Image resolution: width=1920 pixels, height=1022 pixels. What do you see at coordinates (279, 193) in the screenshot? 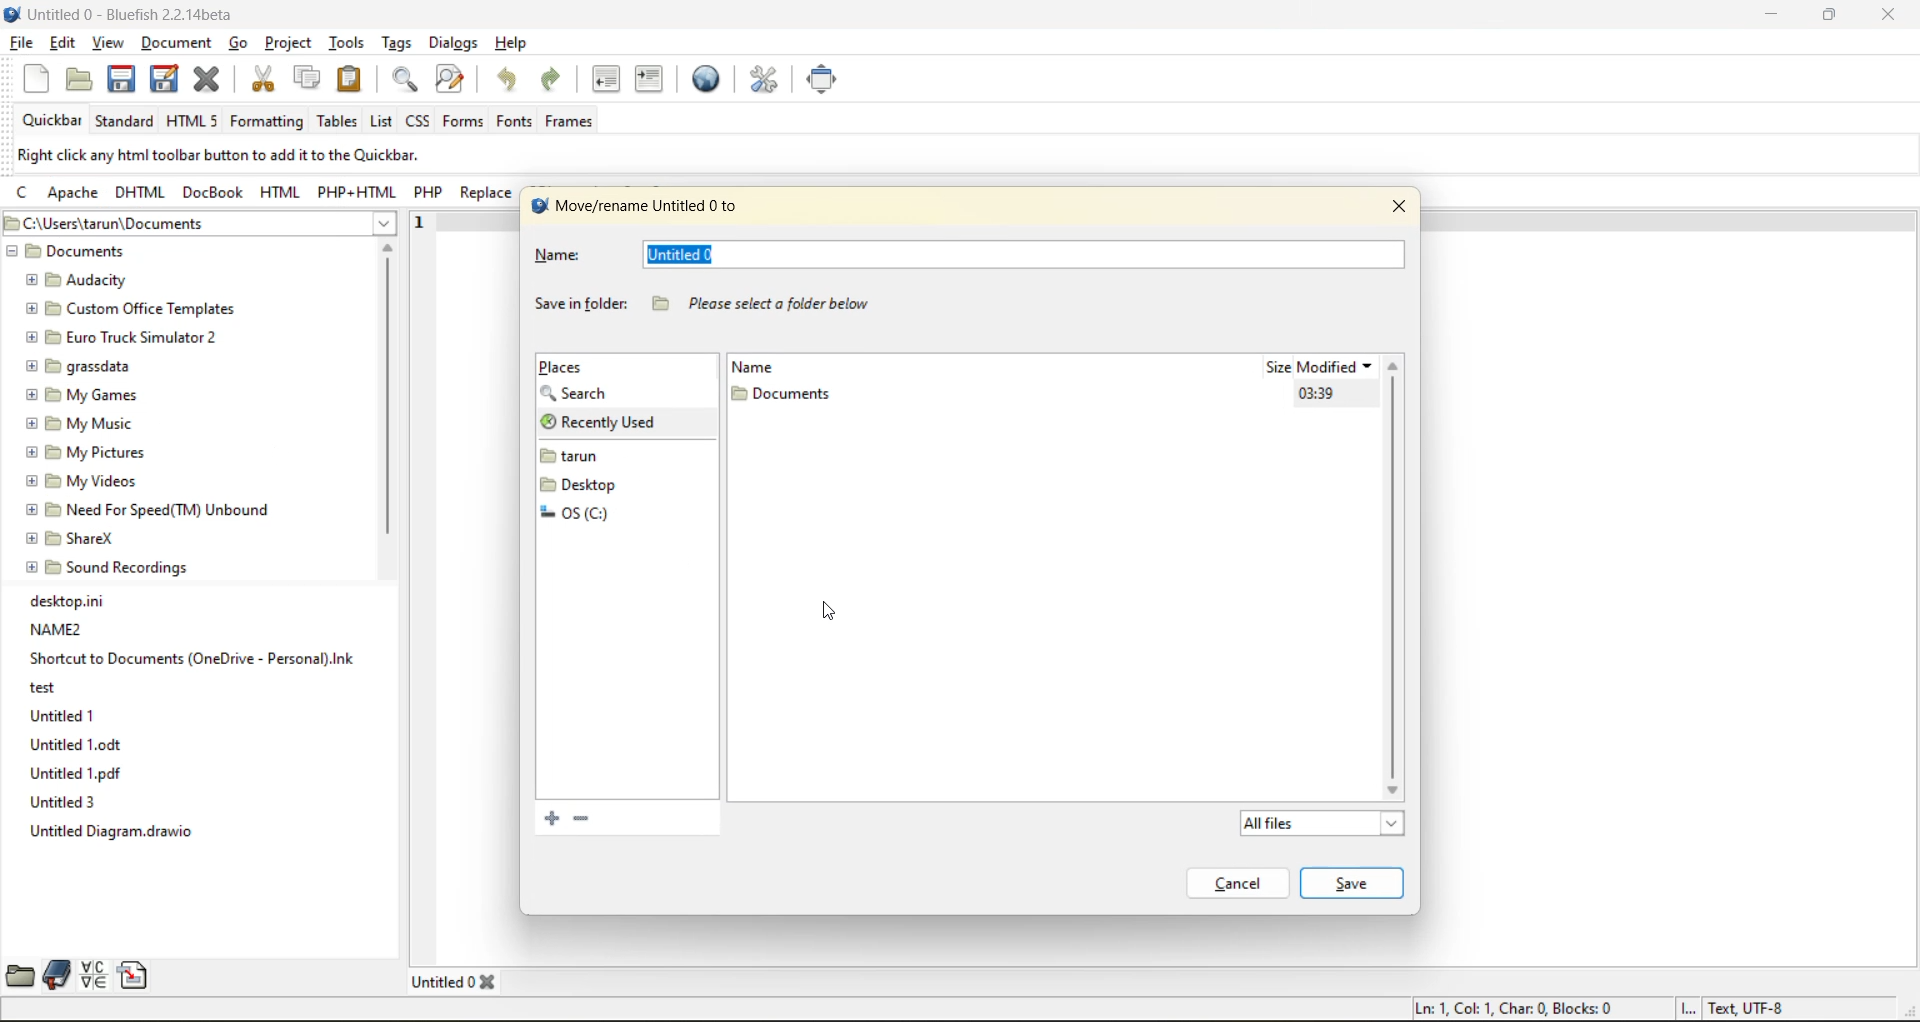
I see `html` at bounding box center [279, 193].